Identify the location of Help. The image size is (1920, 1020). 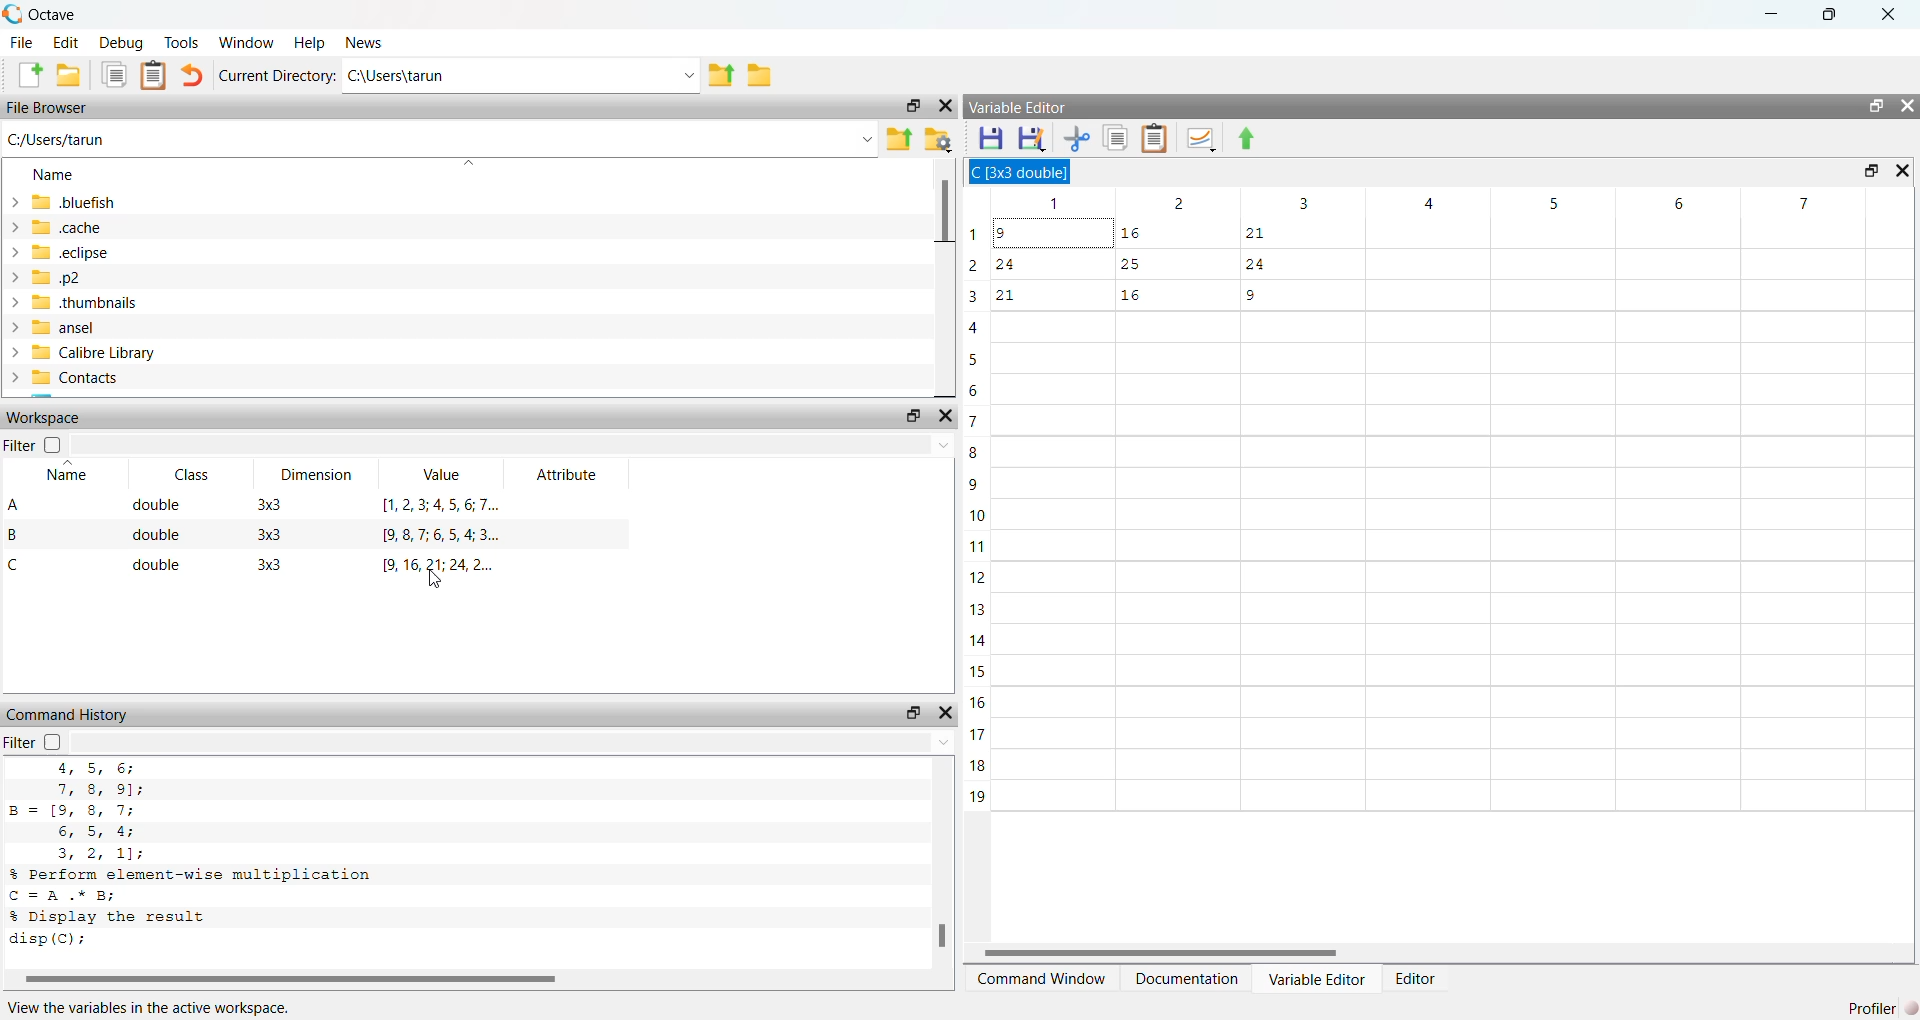
(310, 43).